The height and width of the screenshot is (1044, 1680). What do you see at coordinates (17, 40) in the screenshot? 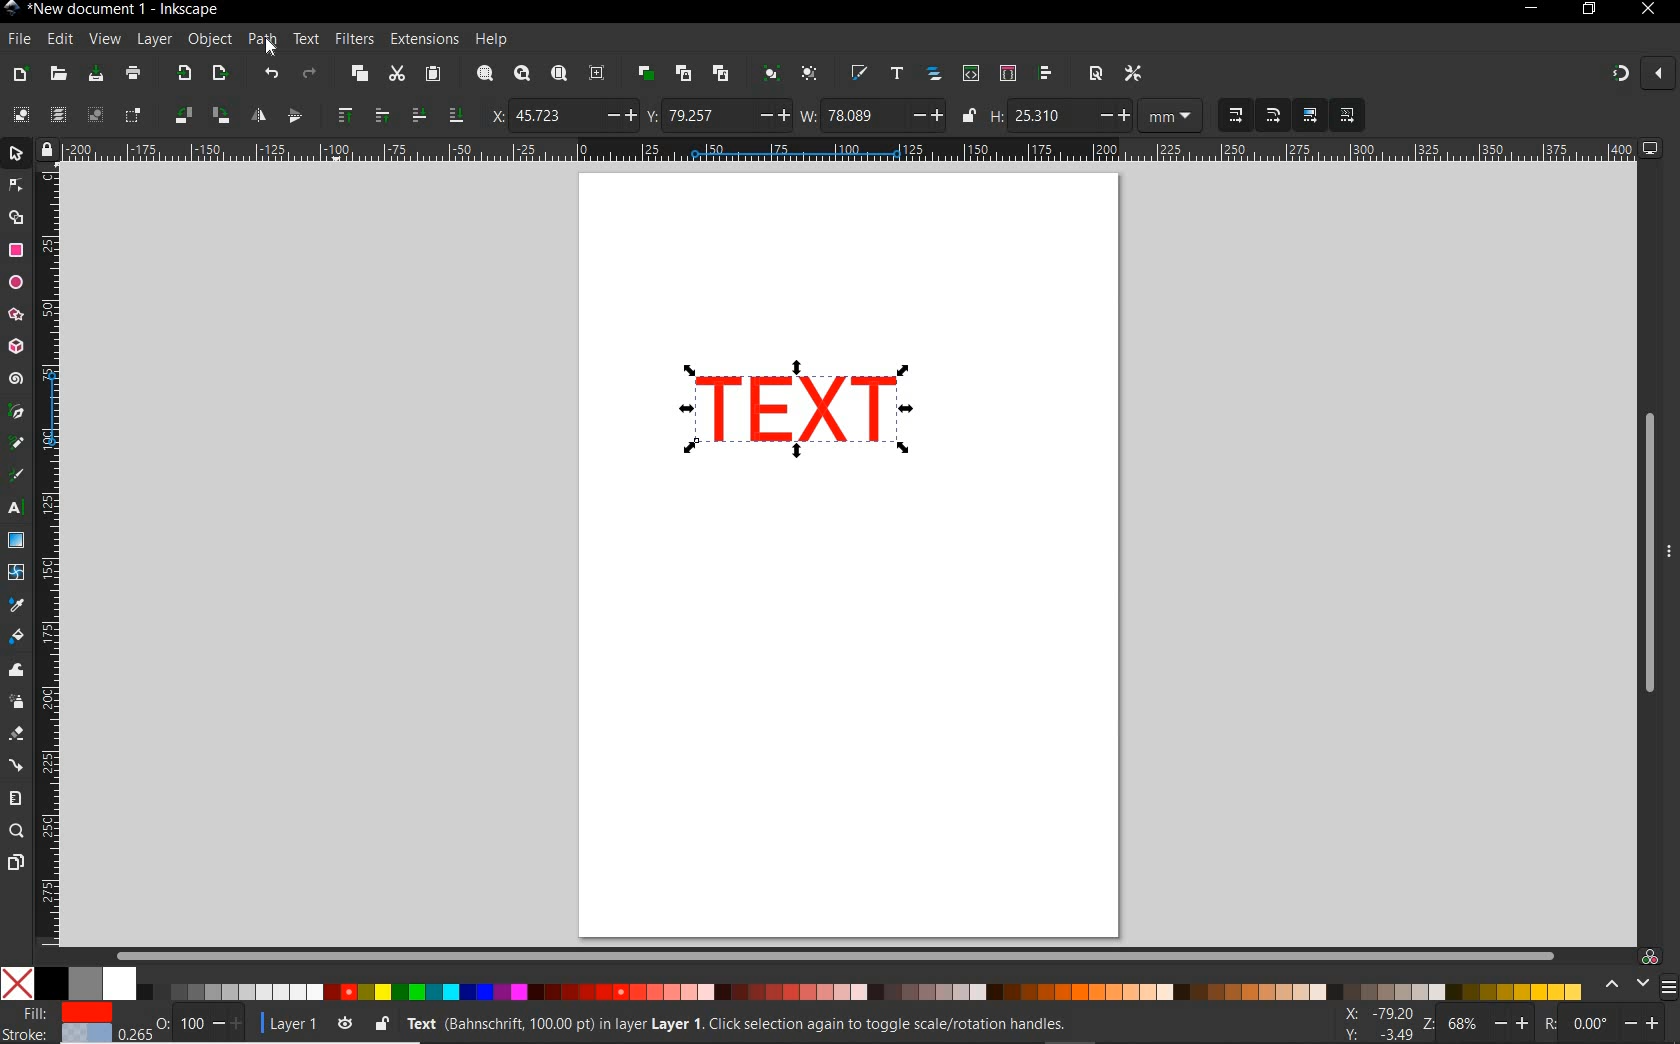
I see `FILE` at bounding box center [17, 40].